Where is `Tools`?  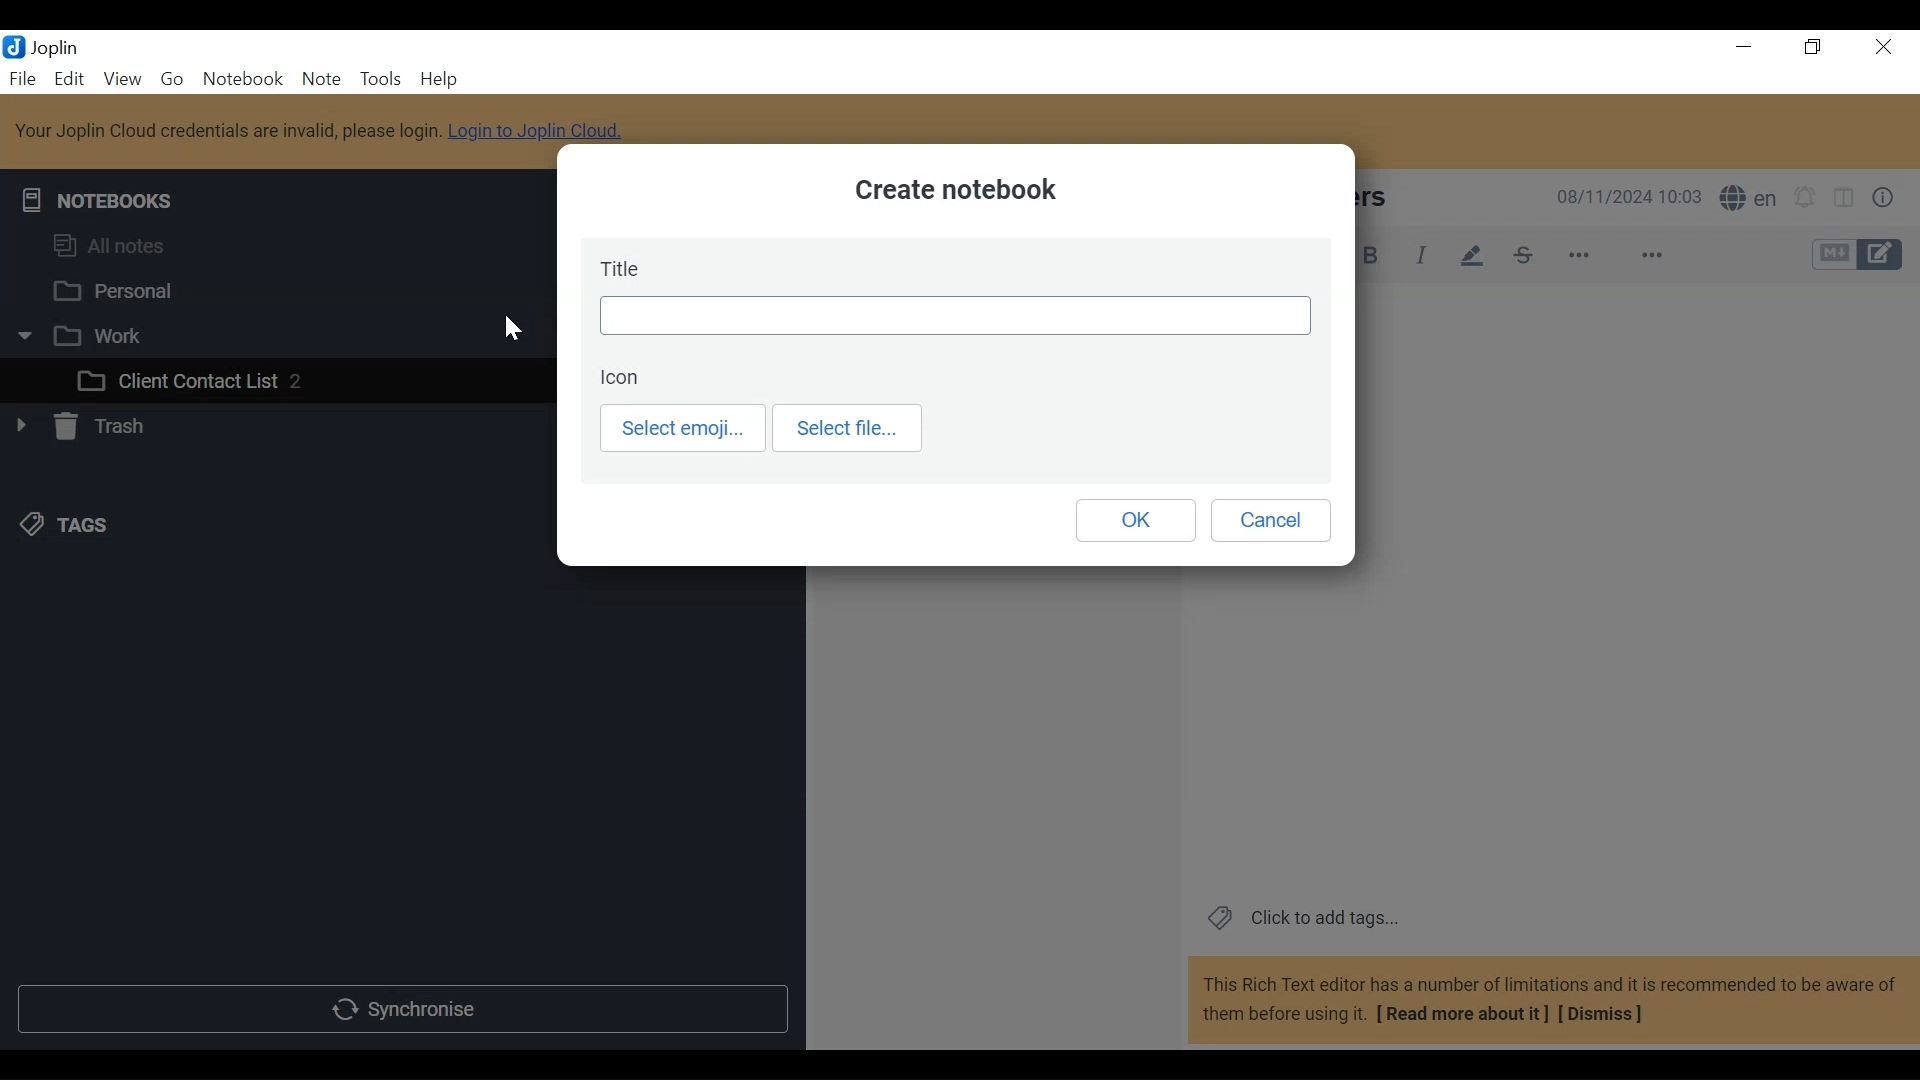 Tools is located at coordinates (379, 80).